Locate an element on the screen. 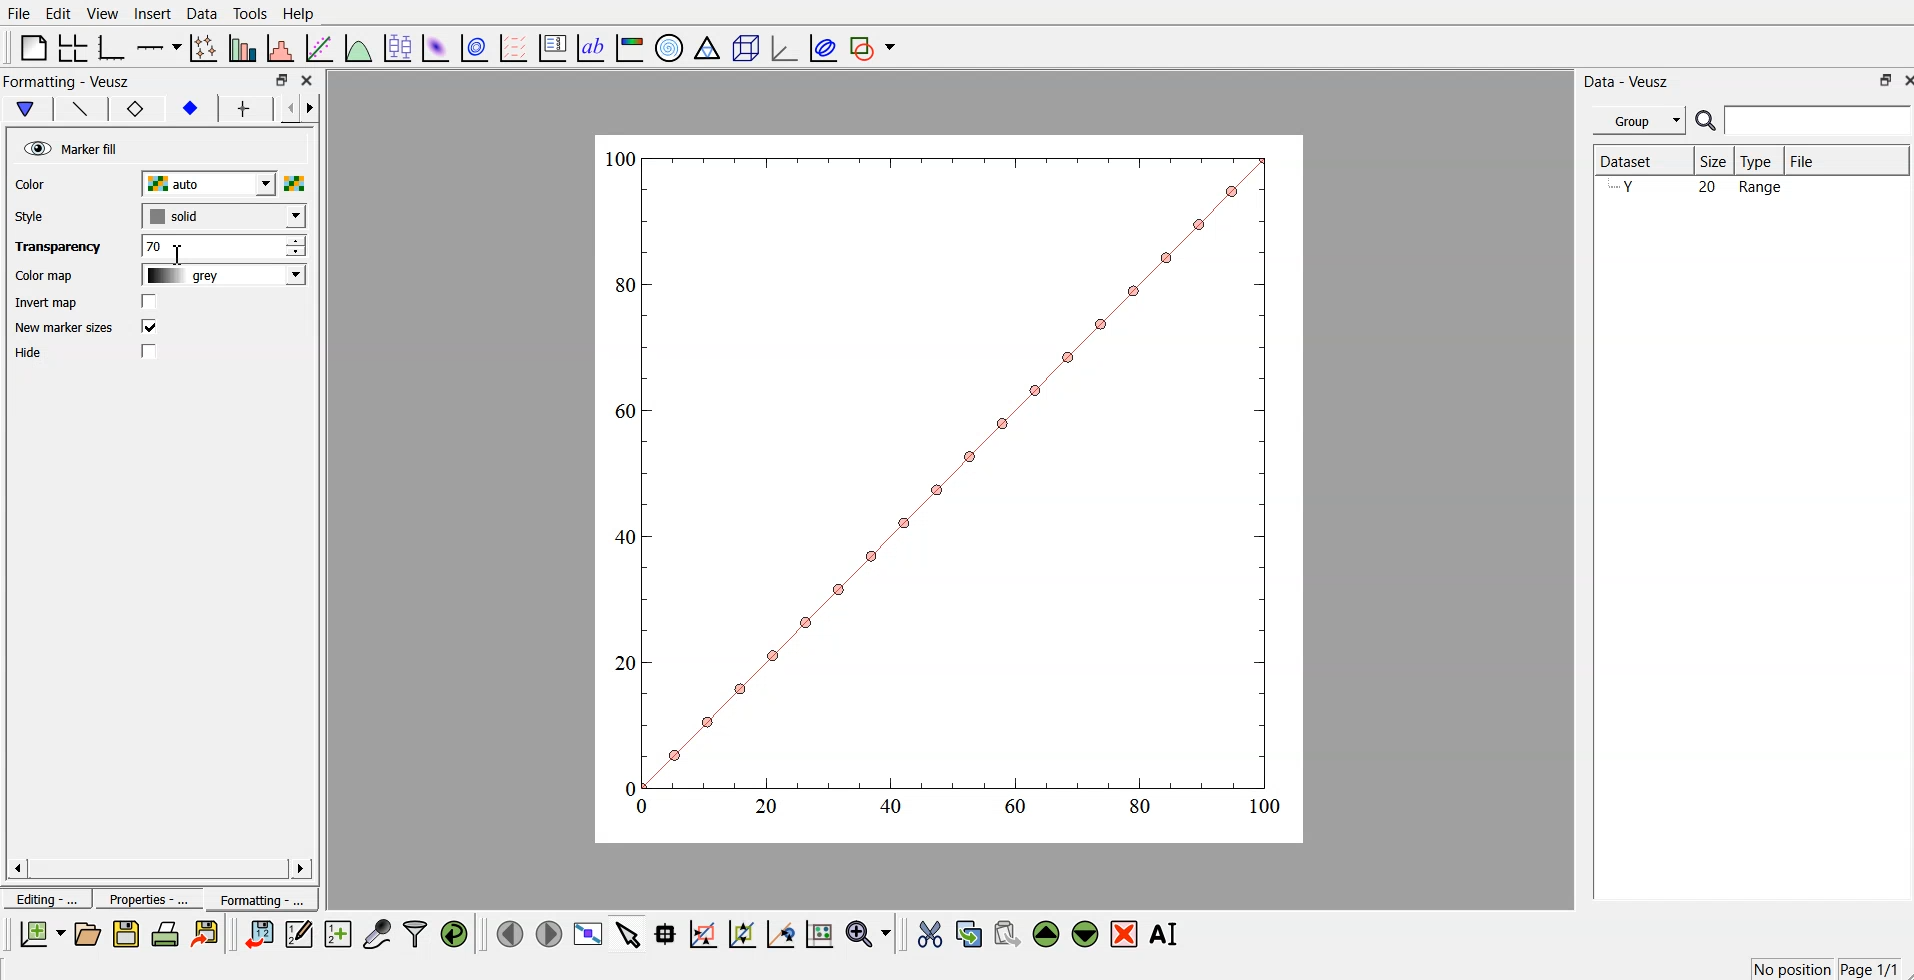 This screenshot has width=1914, height=980. No position page 1/1 is located at coordinates (1824, 968).